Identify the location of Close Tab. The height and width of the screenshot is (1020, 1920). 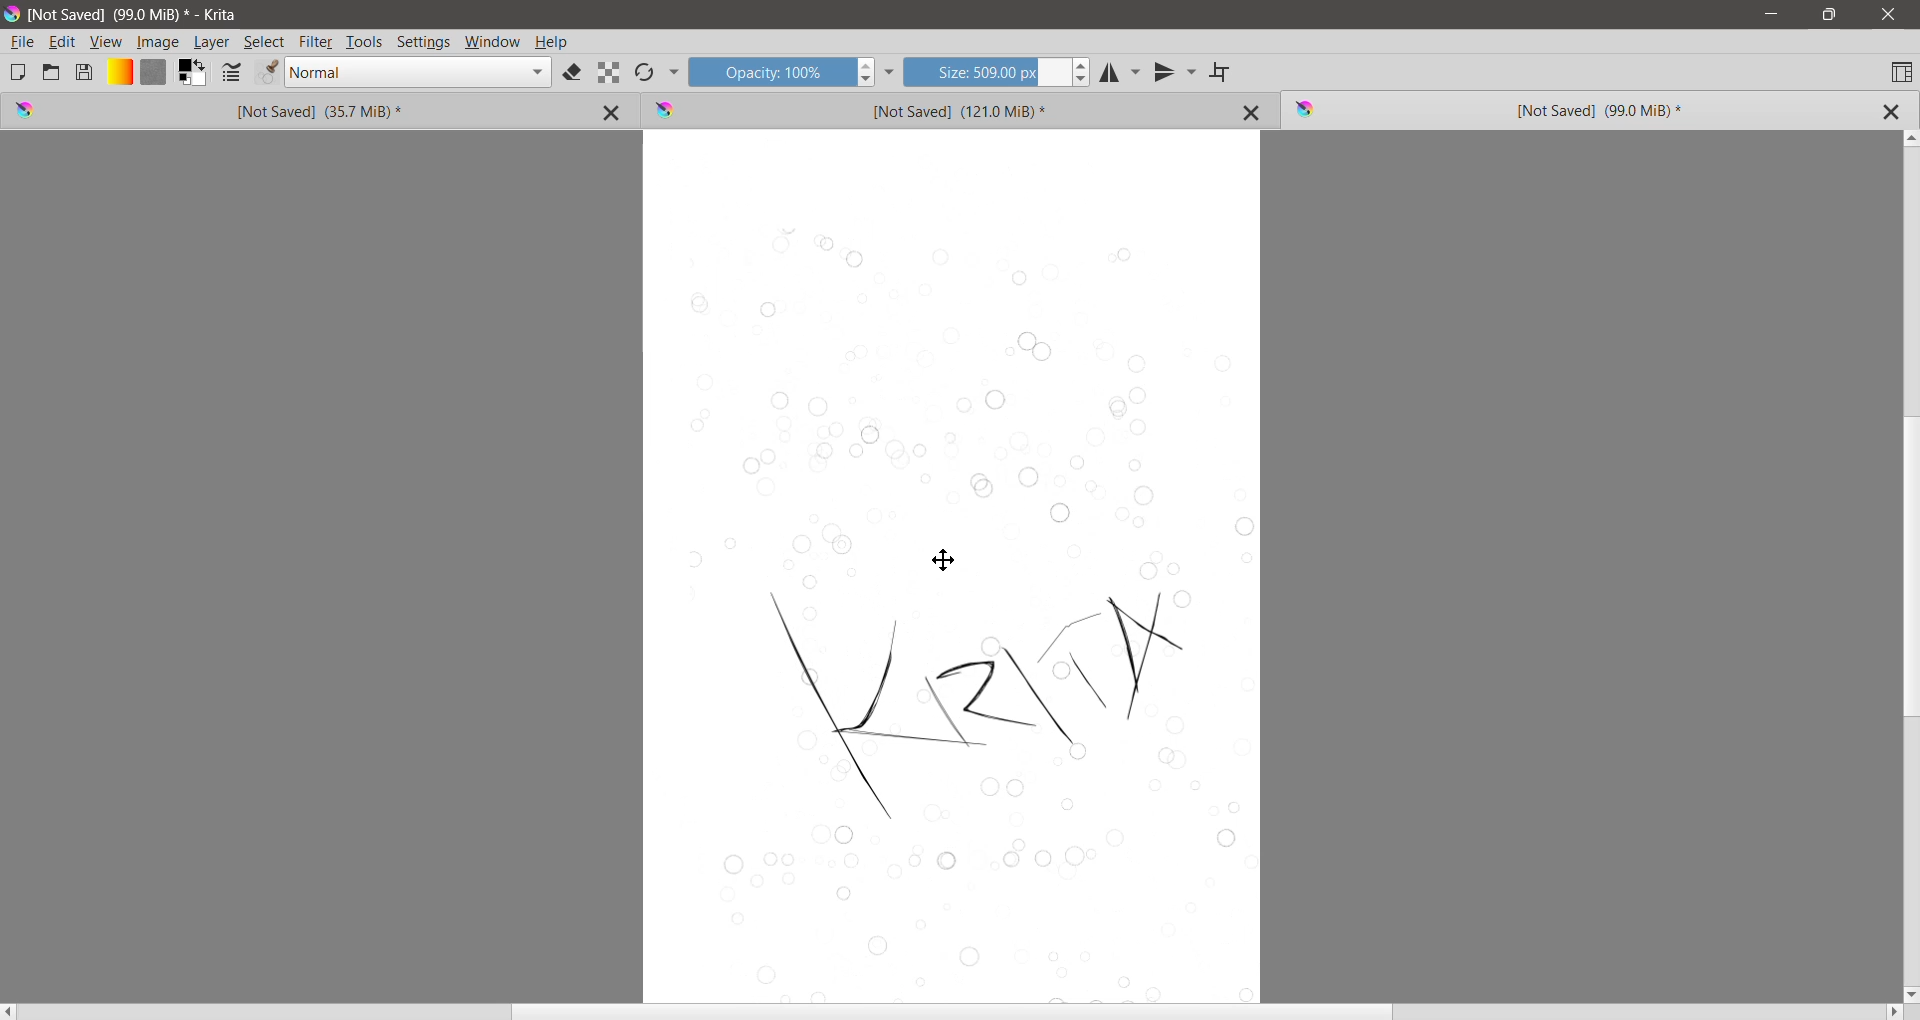
(1252, 112).